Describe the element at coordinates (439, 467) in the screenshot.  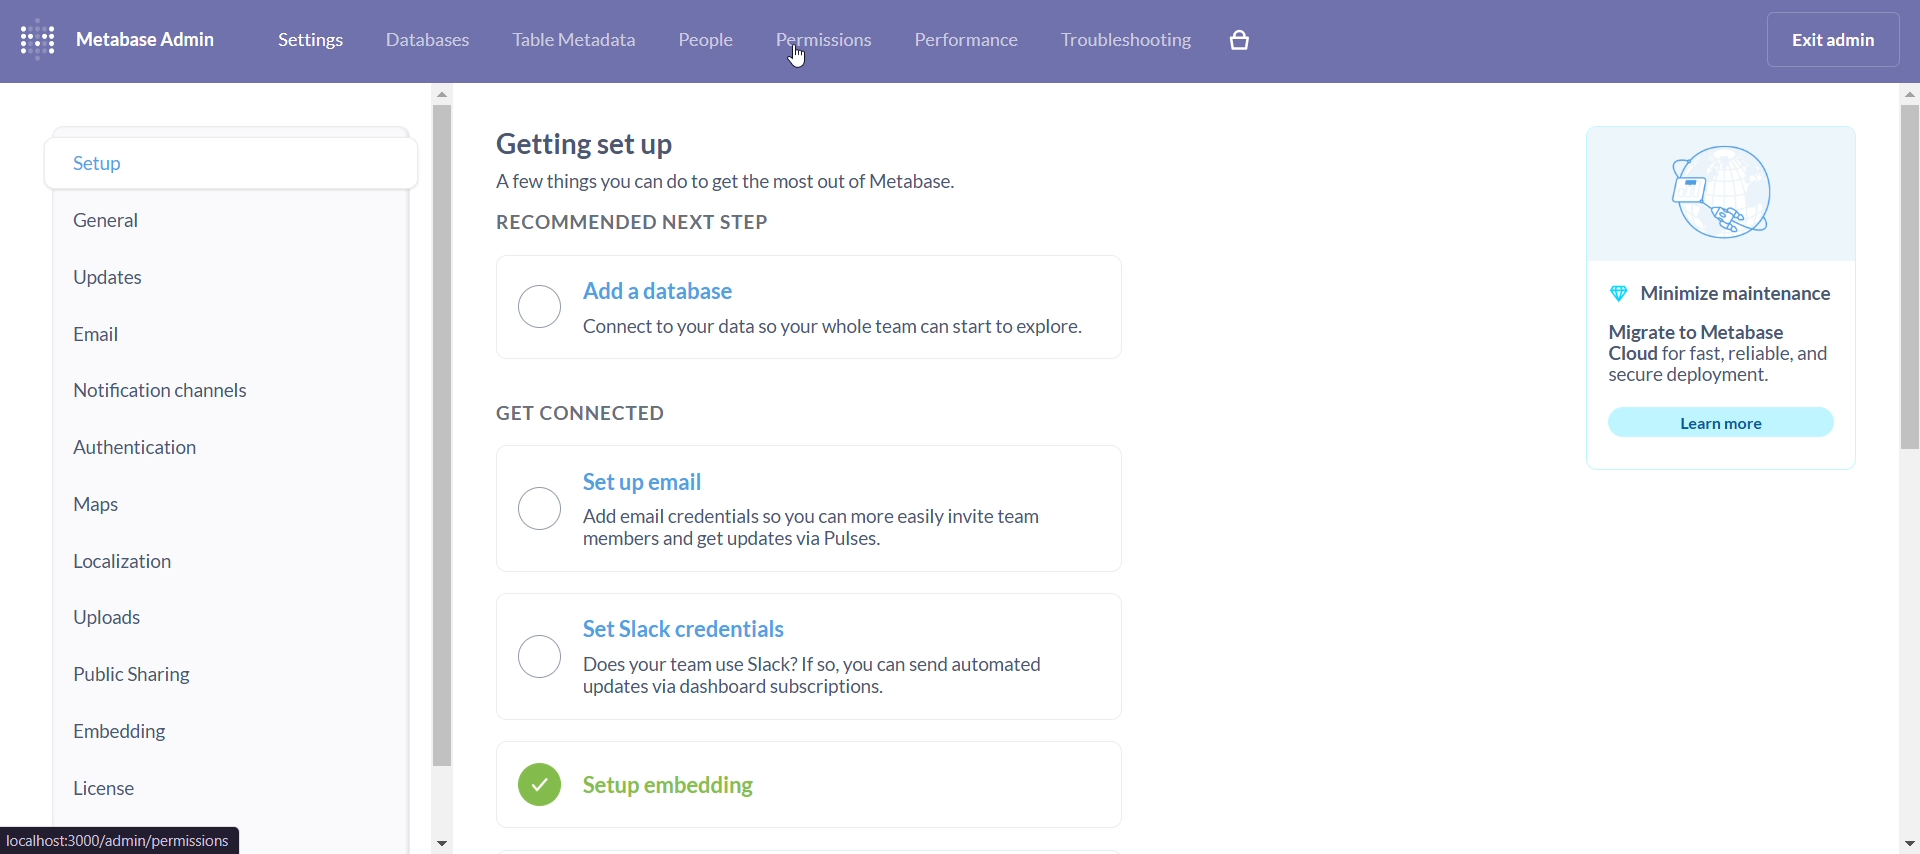
I see `vertical scroll bar` at that location.